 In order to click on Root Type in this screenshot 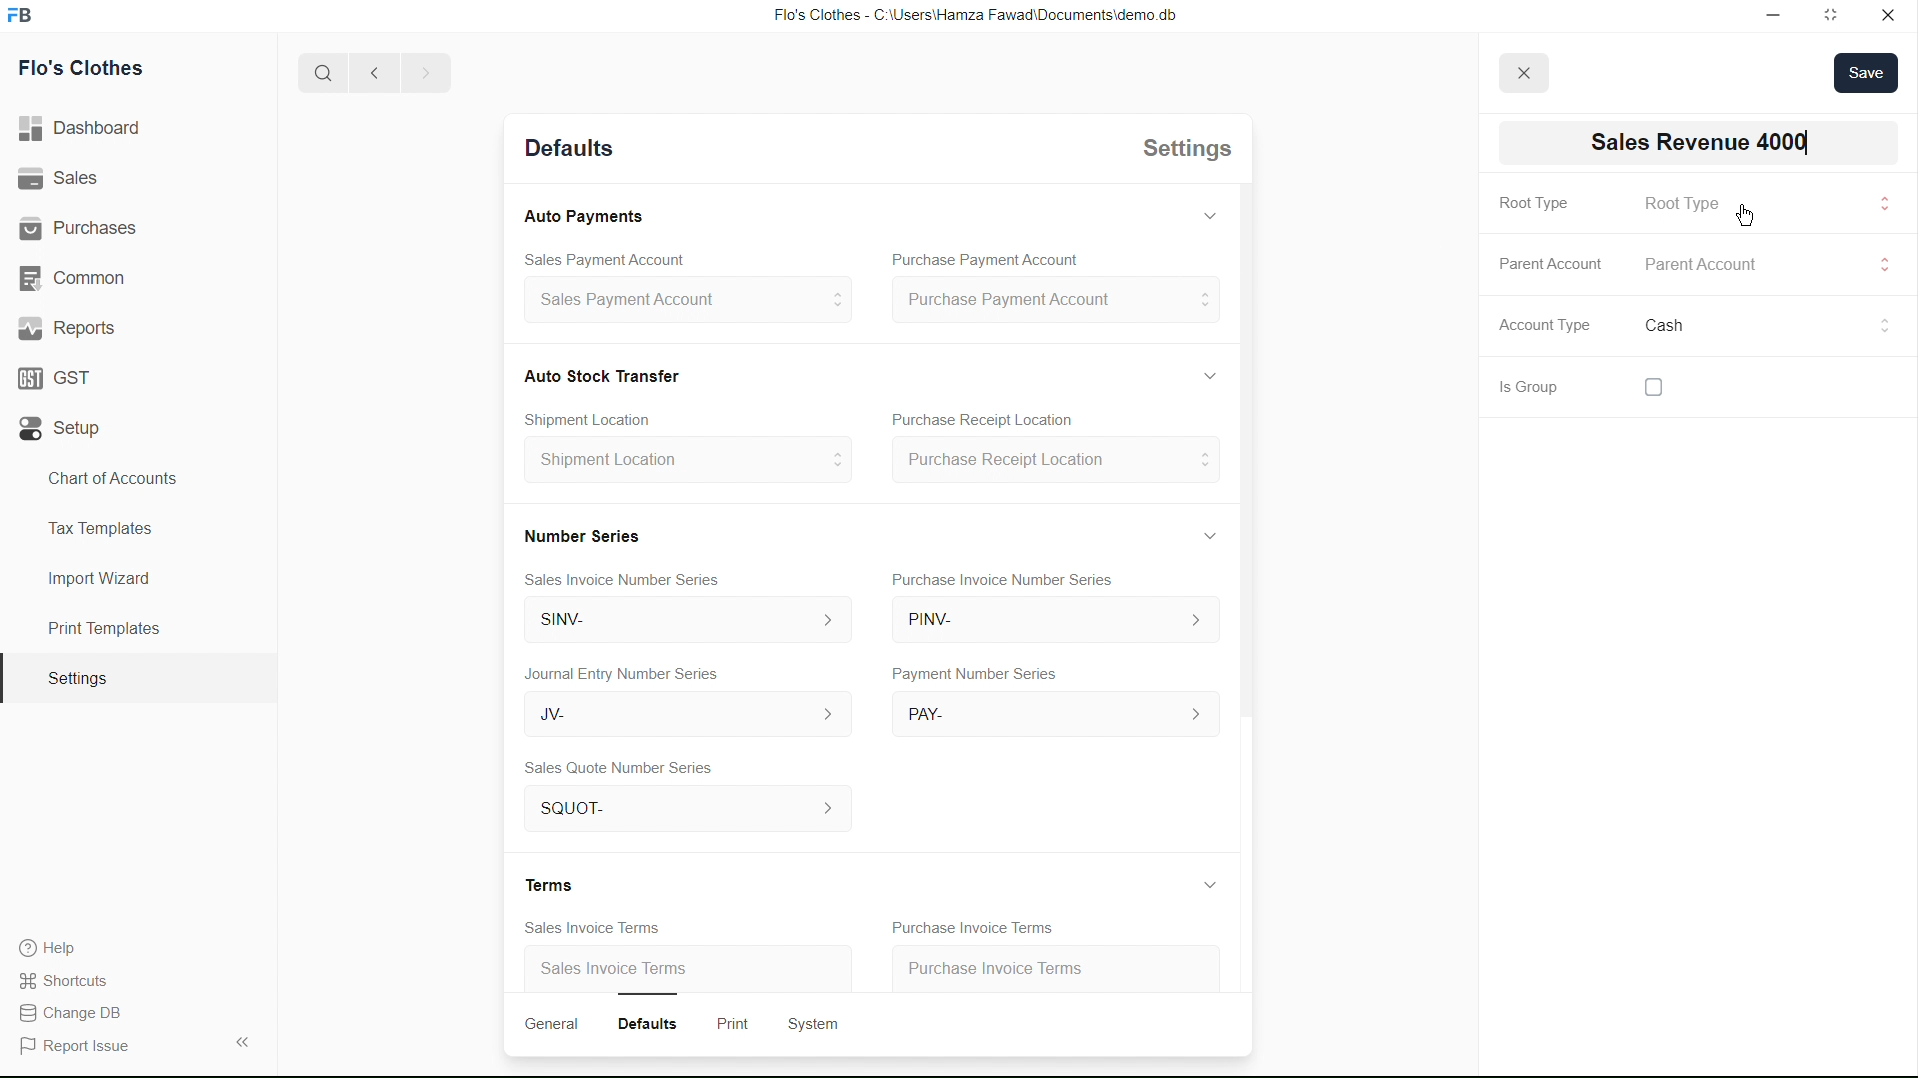, I will do `click(1683, 203)`.